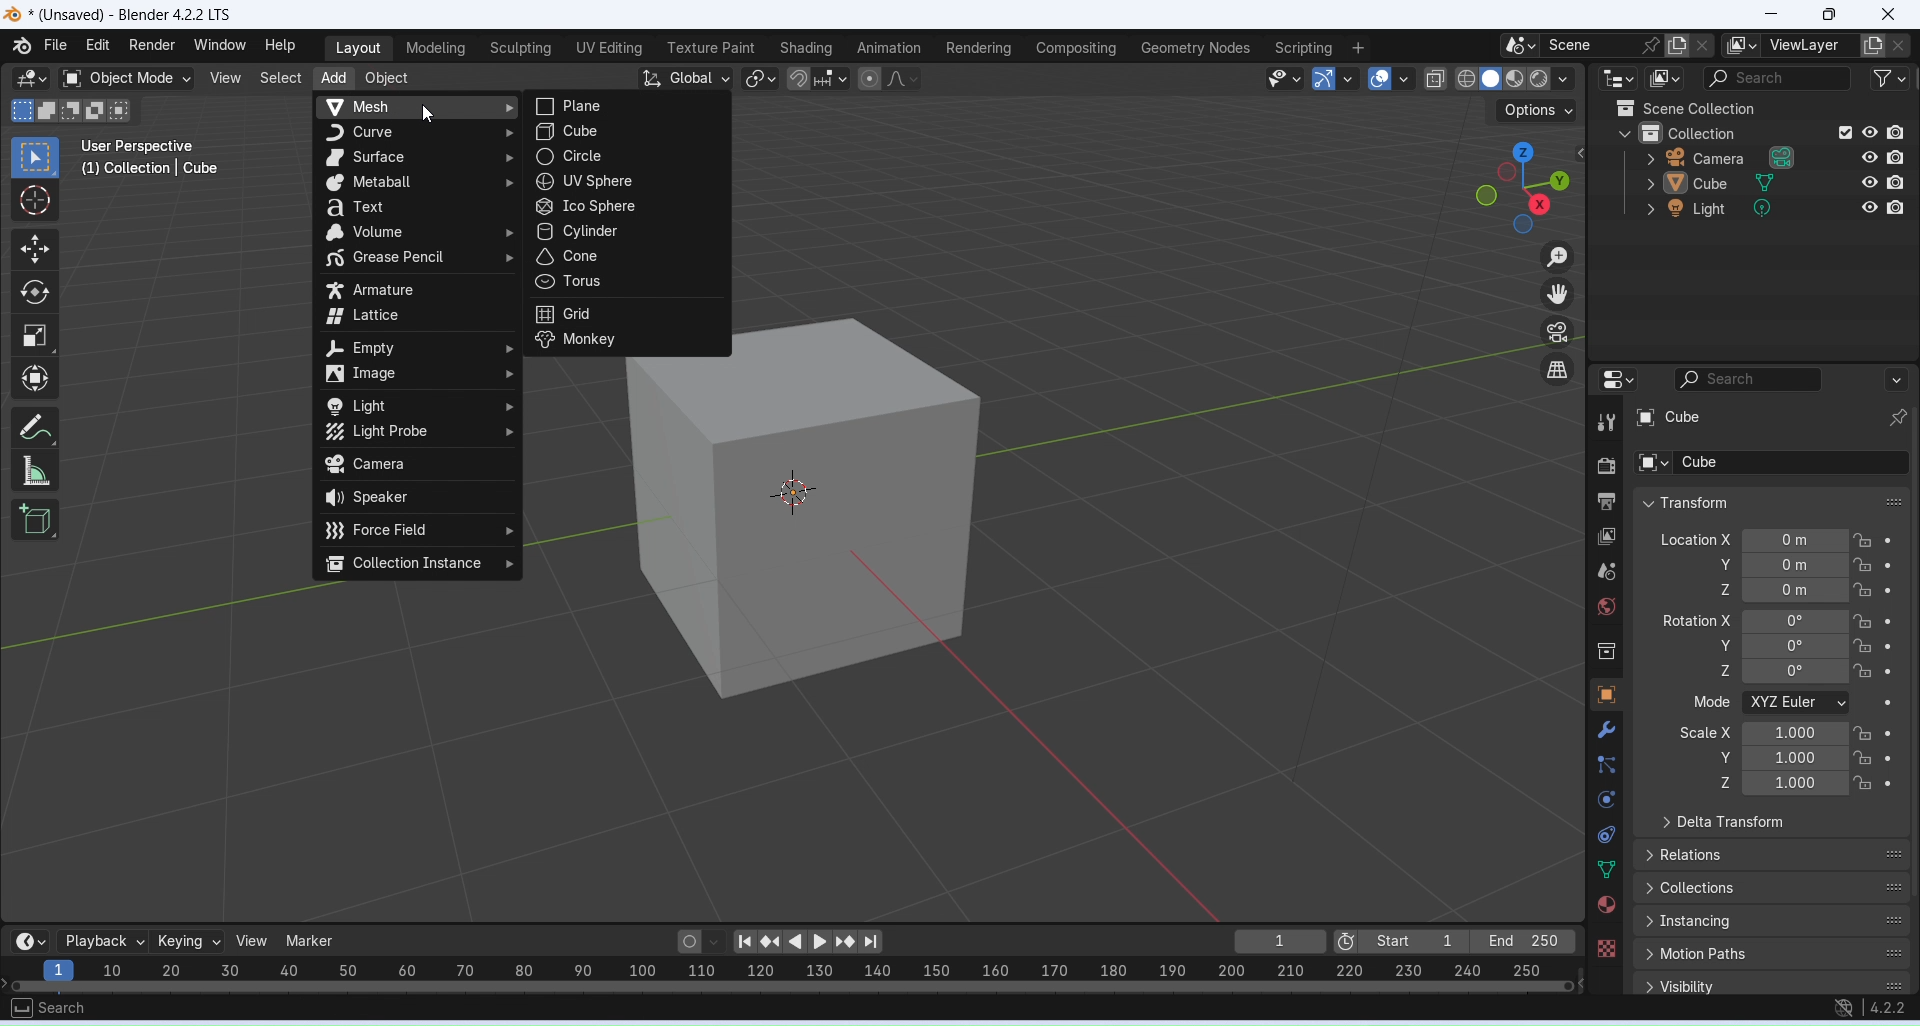 This screenshot has height=1026, width=1920. Describe the element at coordinates (1773, 956) in the screenshot. I see `Motion paths` at that location.